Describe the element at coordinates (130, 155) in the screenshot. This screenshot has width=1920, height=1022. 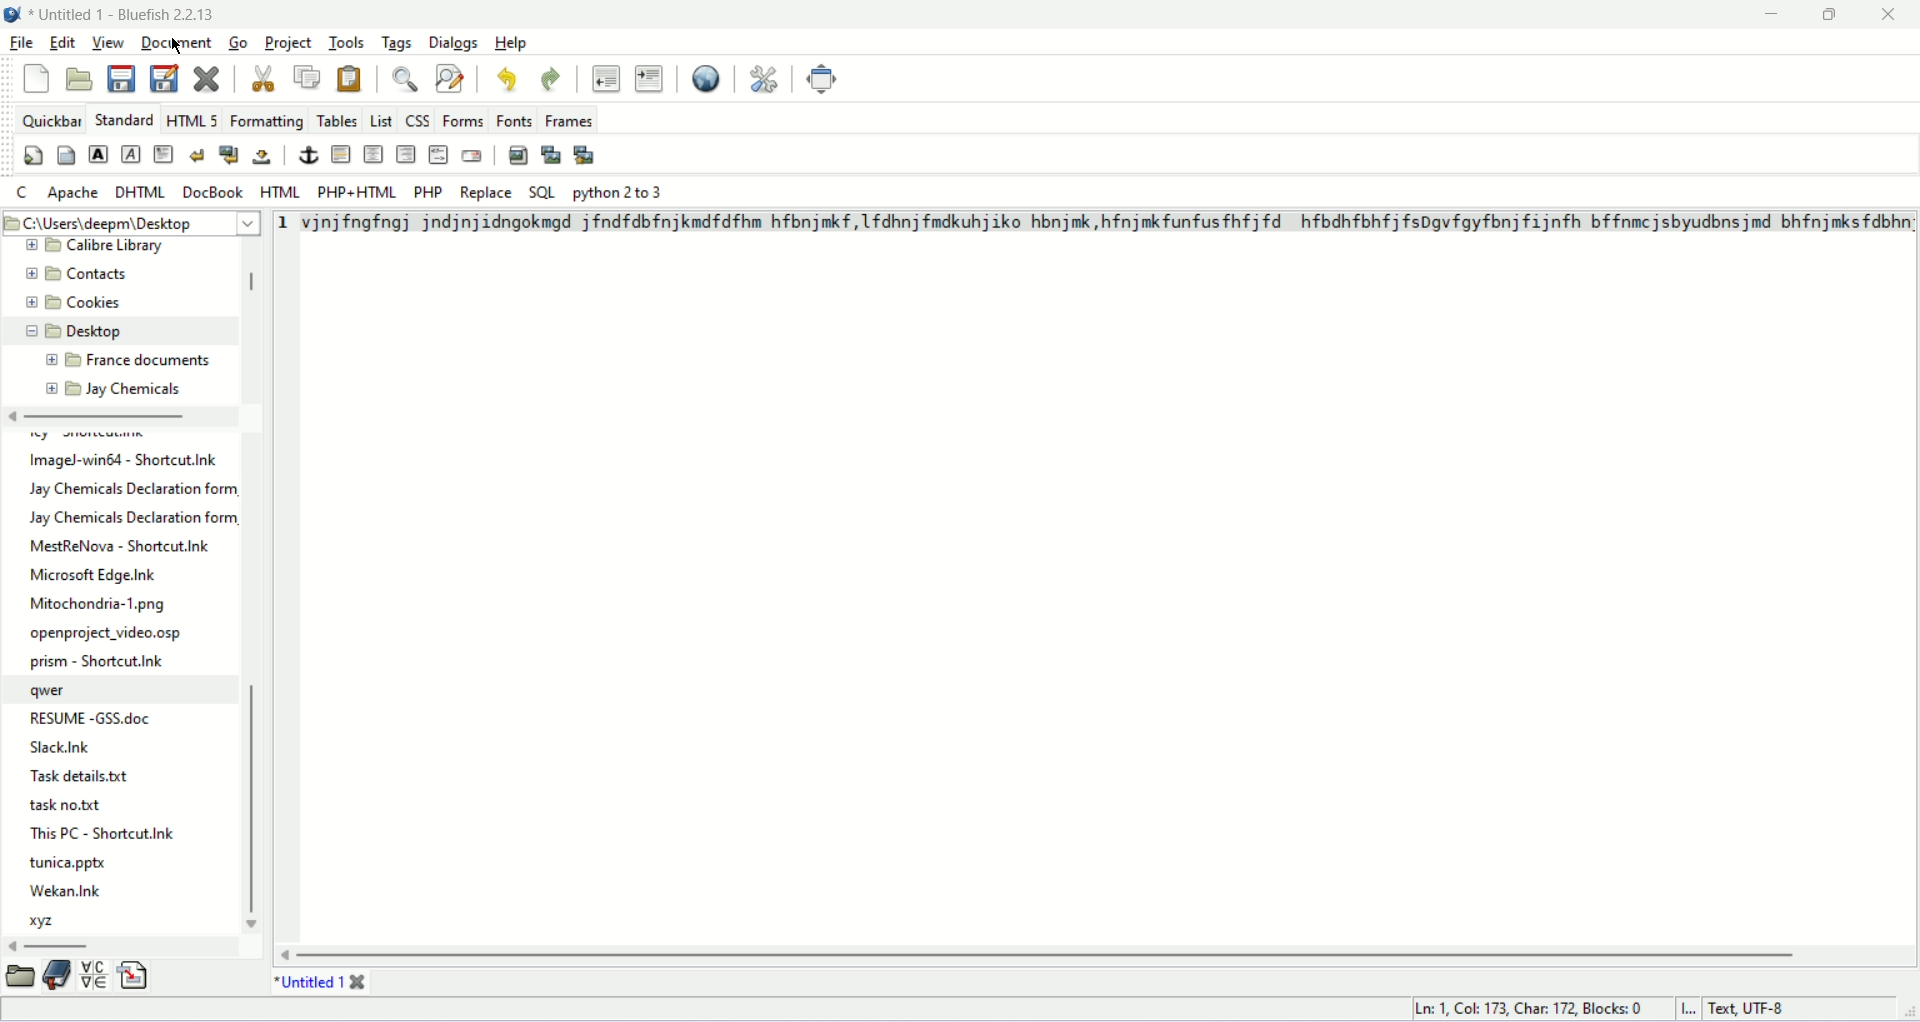
I see `emphasis` at that location.